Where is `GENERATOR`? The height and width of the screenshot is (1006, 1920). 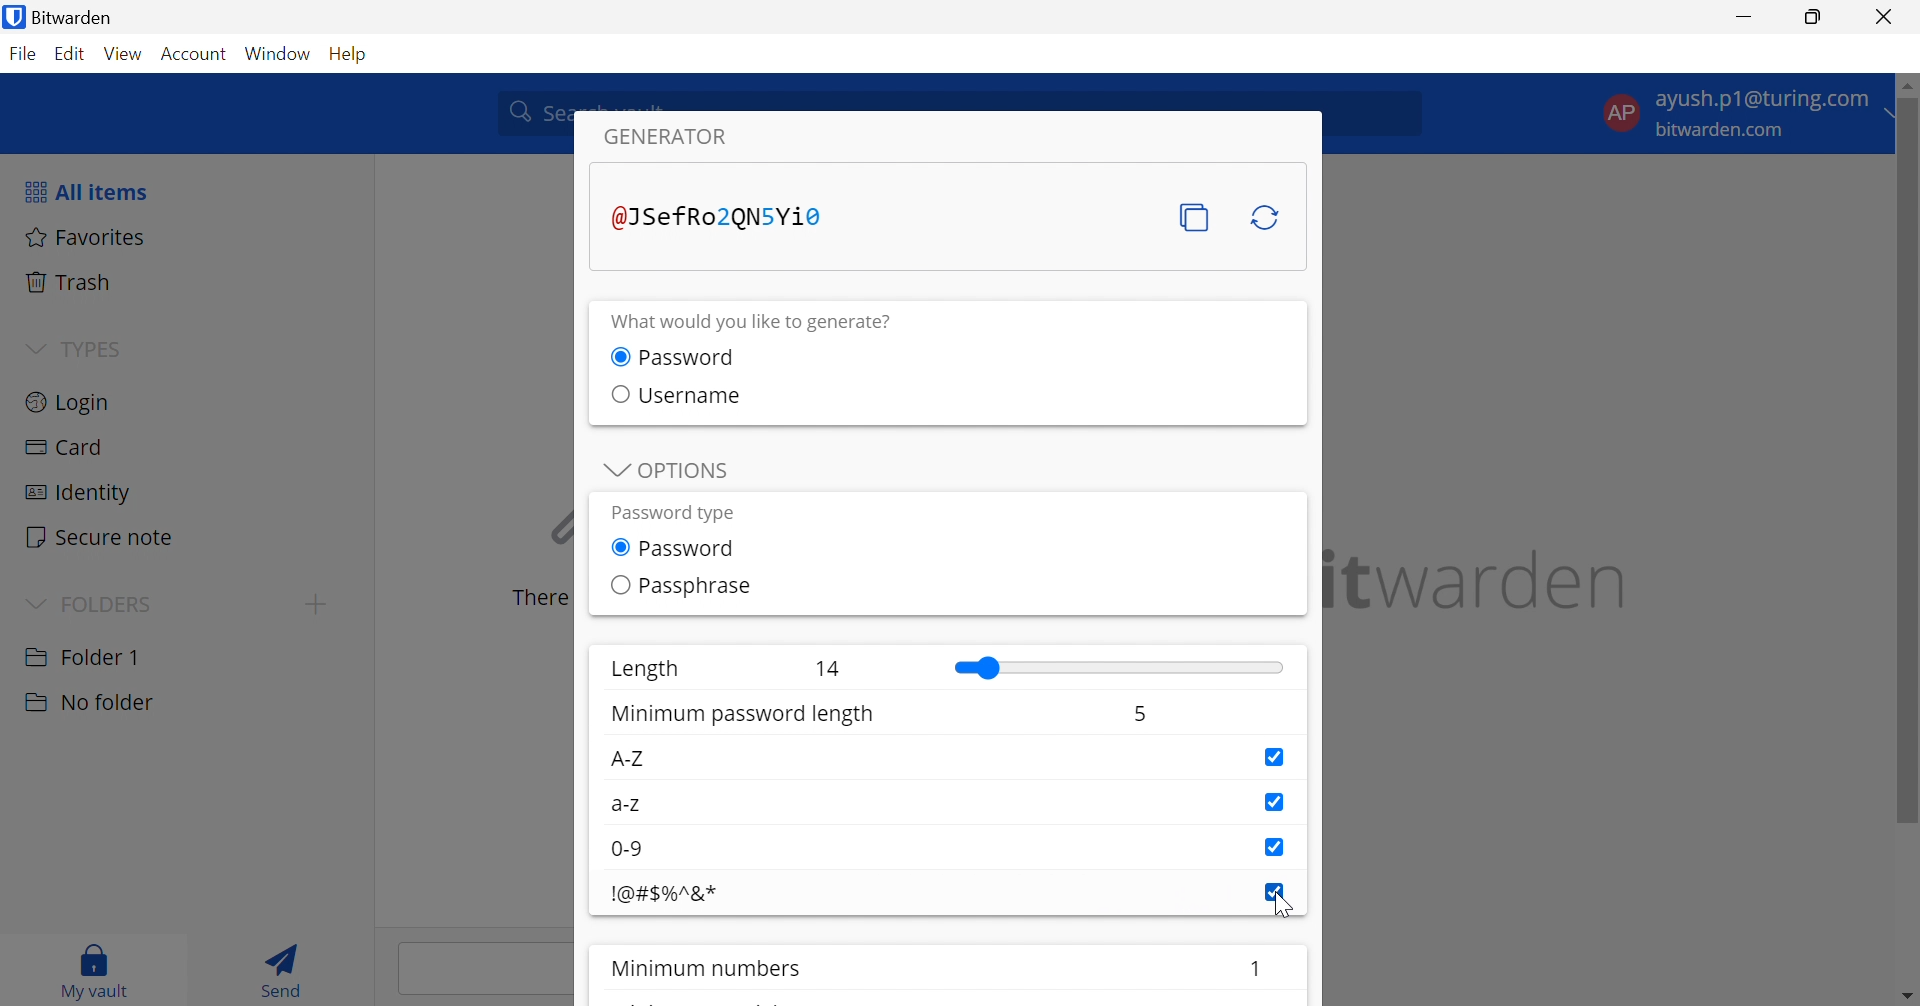
GENERATOR is located at coordinates (681, 137).